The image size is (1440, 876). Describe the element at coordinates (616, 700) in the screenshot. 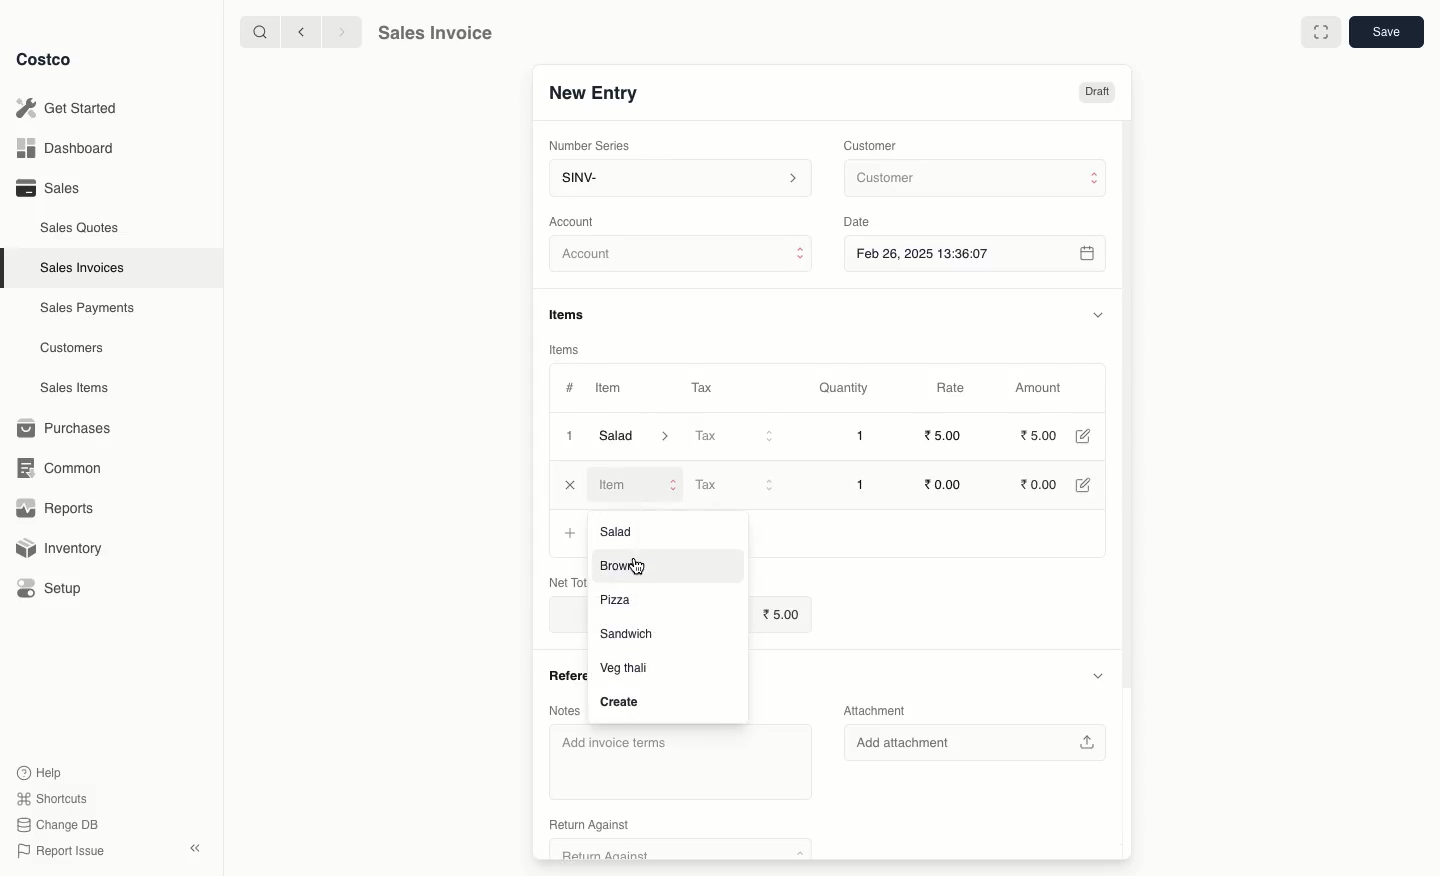

I see `Create` at that location.